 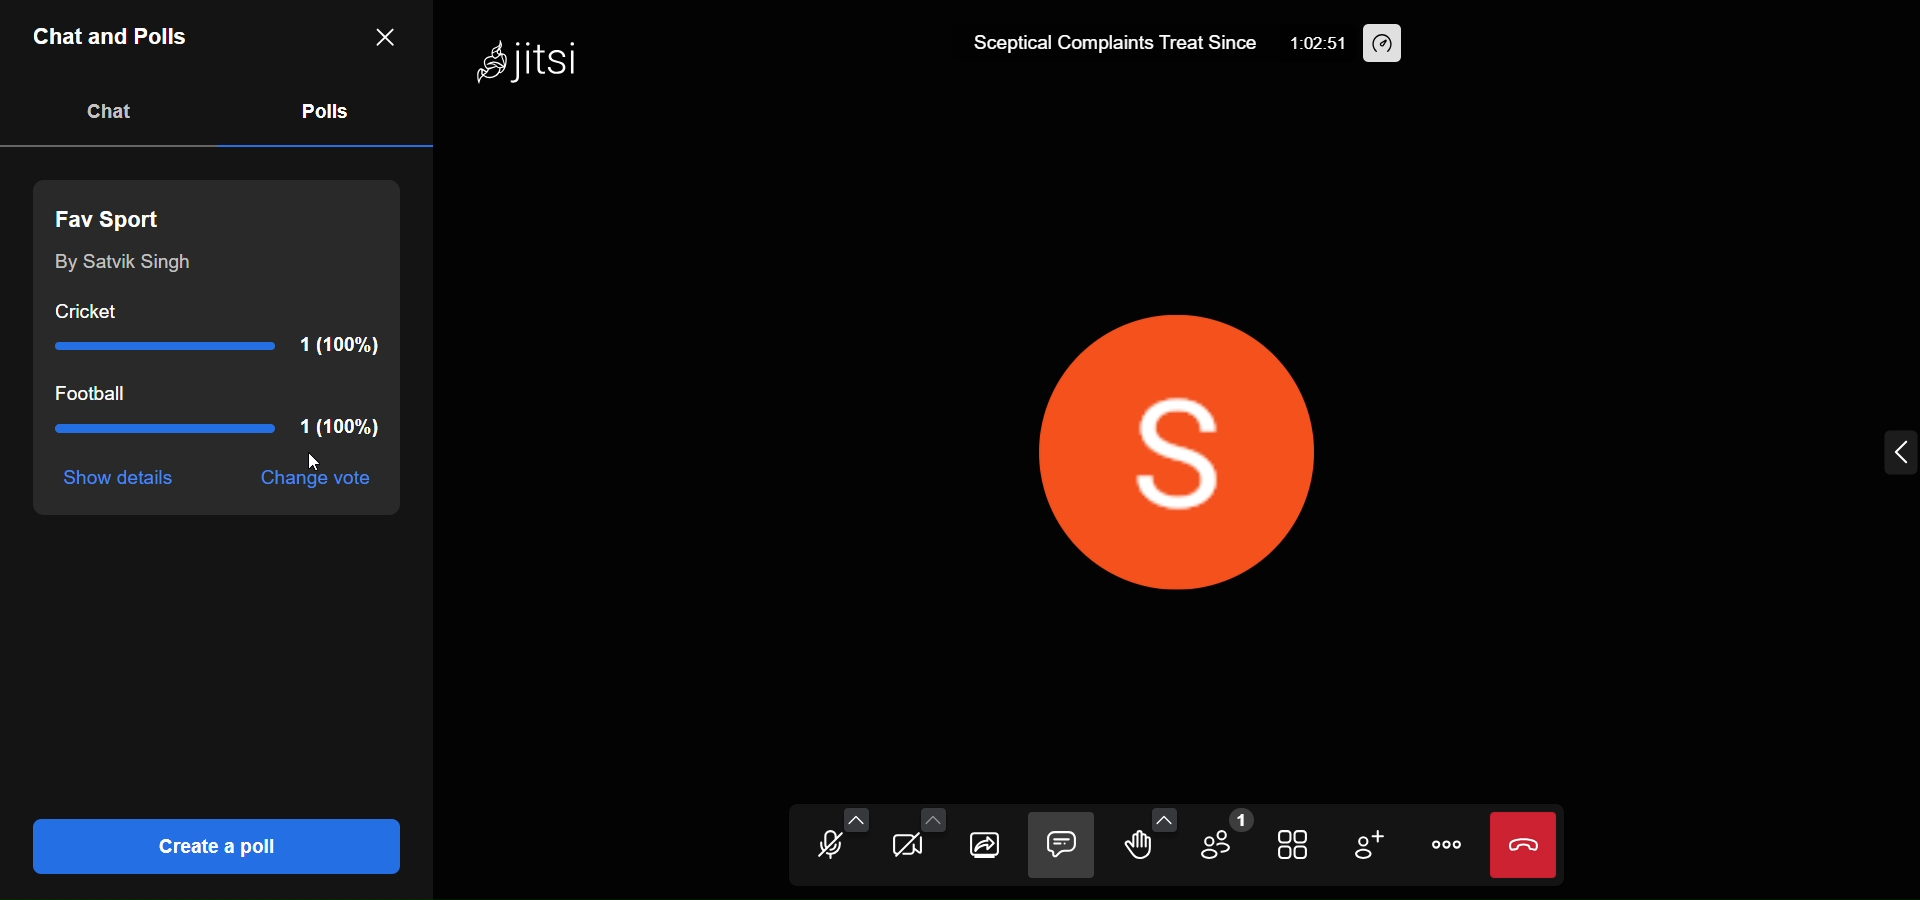 I want to click on chats, so click(x=110, y=111).